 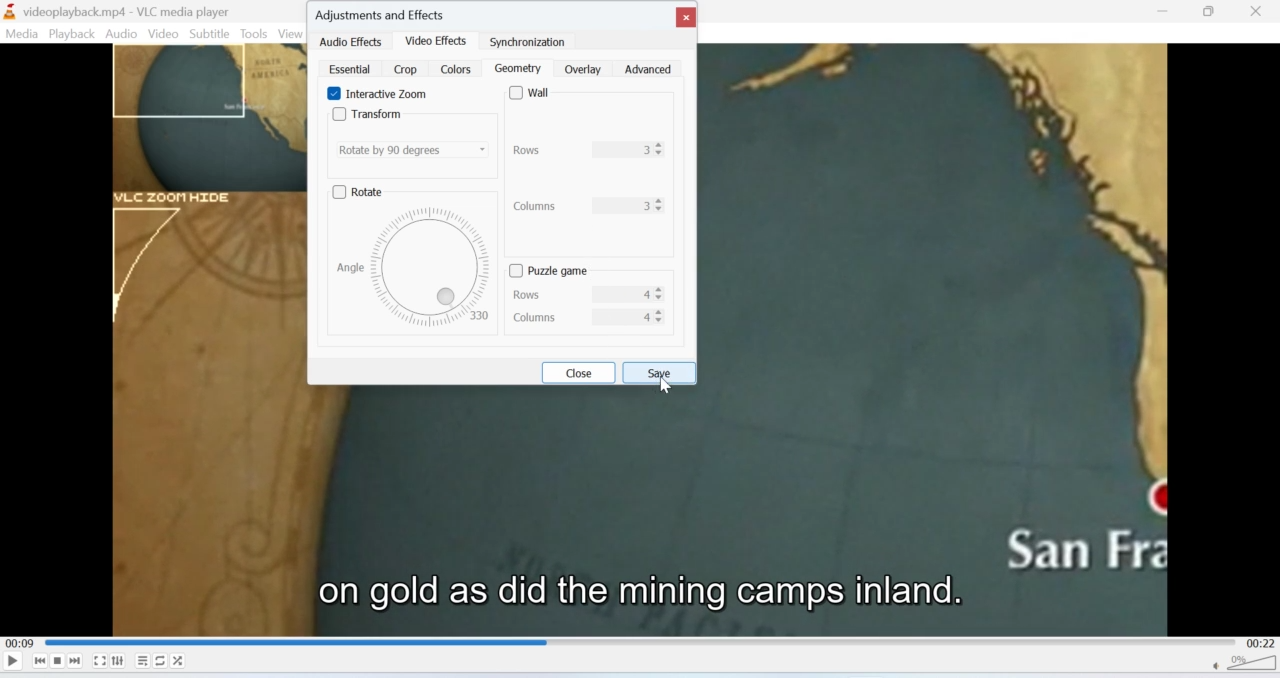 What do you see at coordinates (589, 205) in the screenshot?
I see `columns    3` at bounding box center [589, 205].